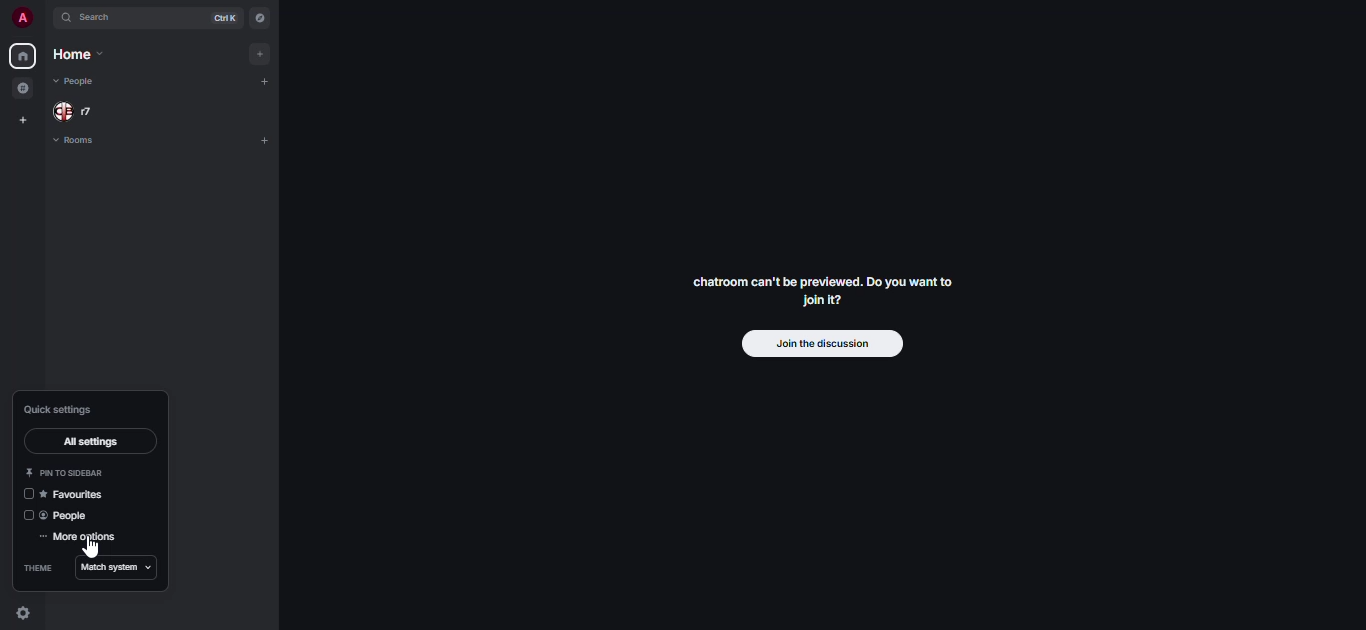 The image size is (1366, 630). What do you see at coordinates (21, 19) in the screenshot?
I see `profile` at bounding box center [21, 19].